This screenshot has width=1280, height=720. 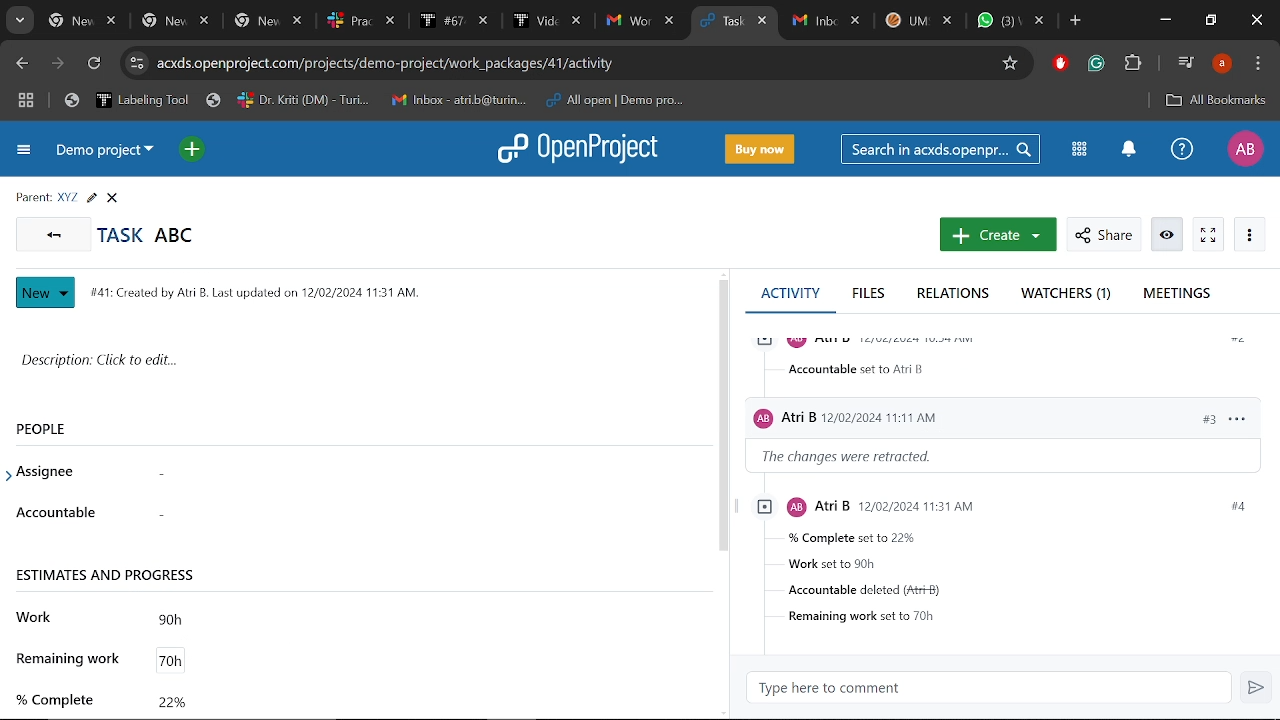 I want to click on Control and customize chrome, so click(x=1258, y=64).